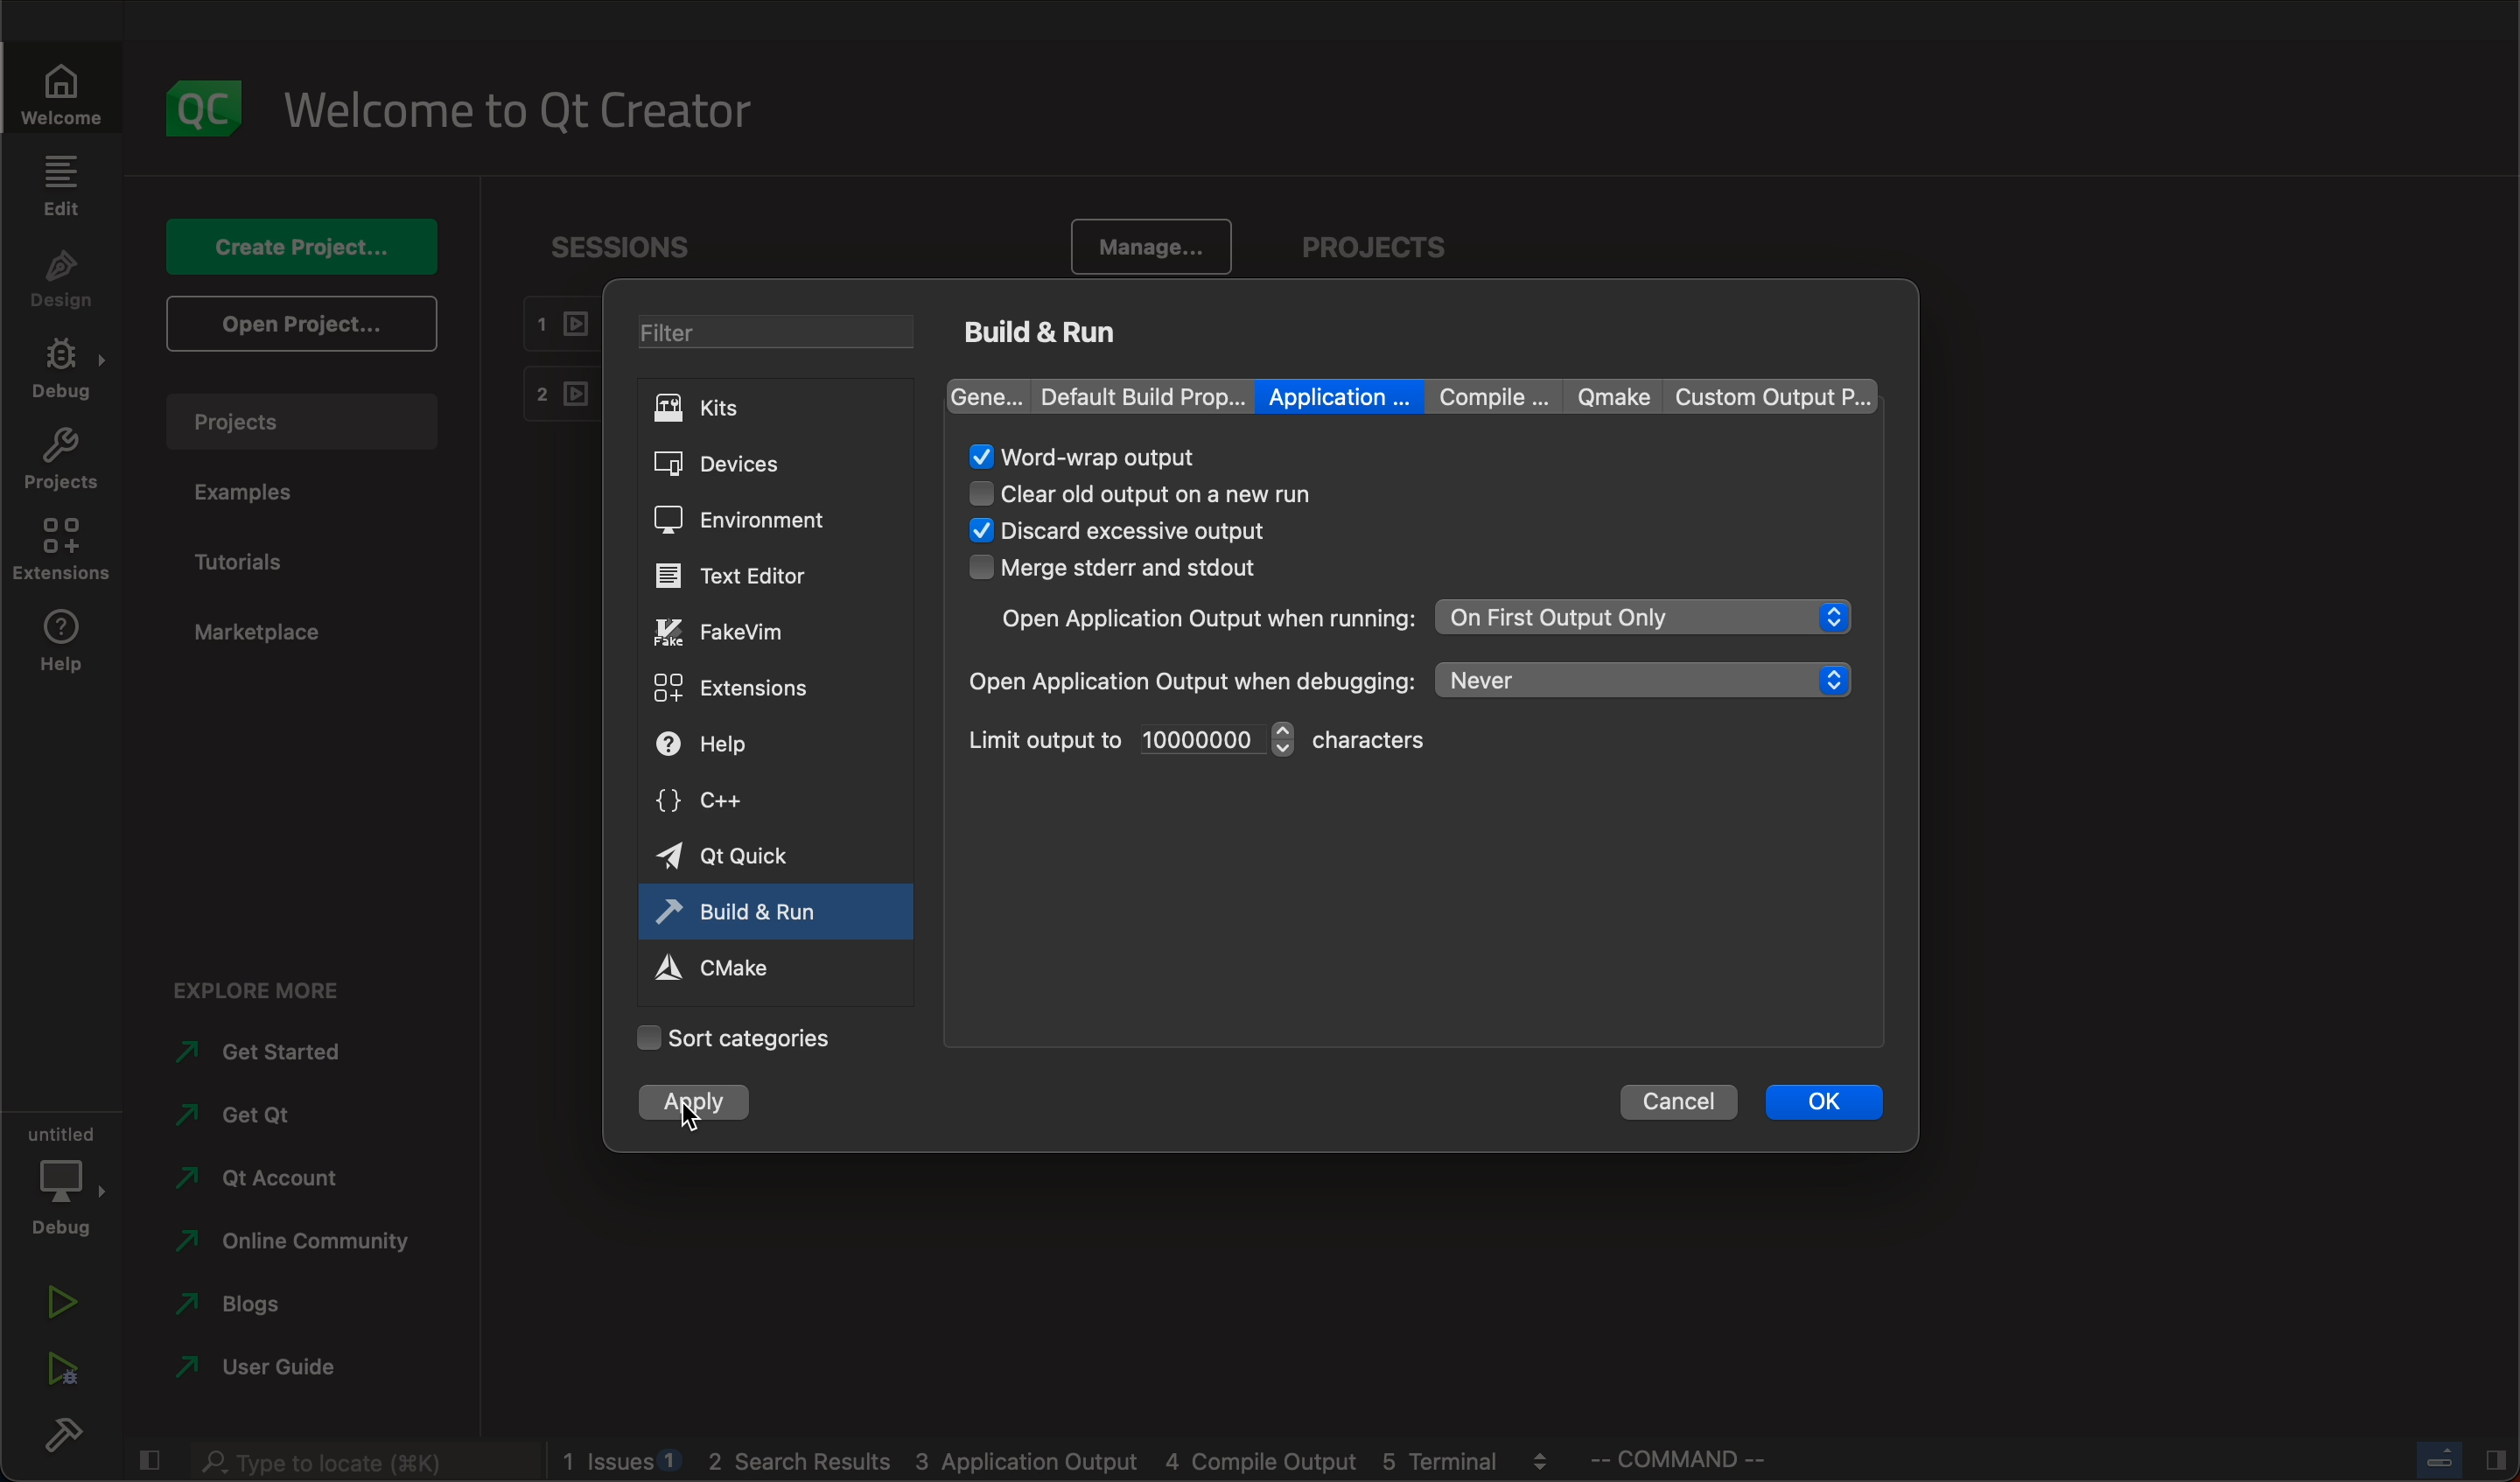 This screenshot has width=2520, height=1482. I want to click on debug, so click(59, 1182).